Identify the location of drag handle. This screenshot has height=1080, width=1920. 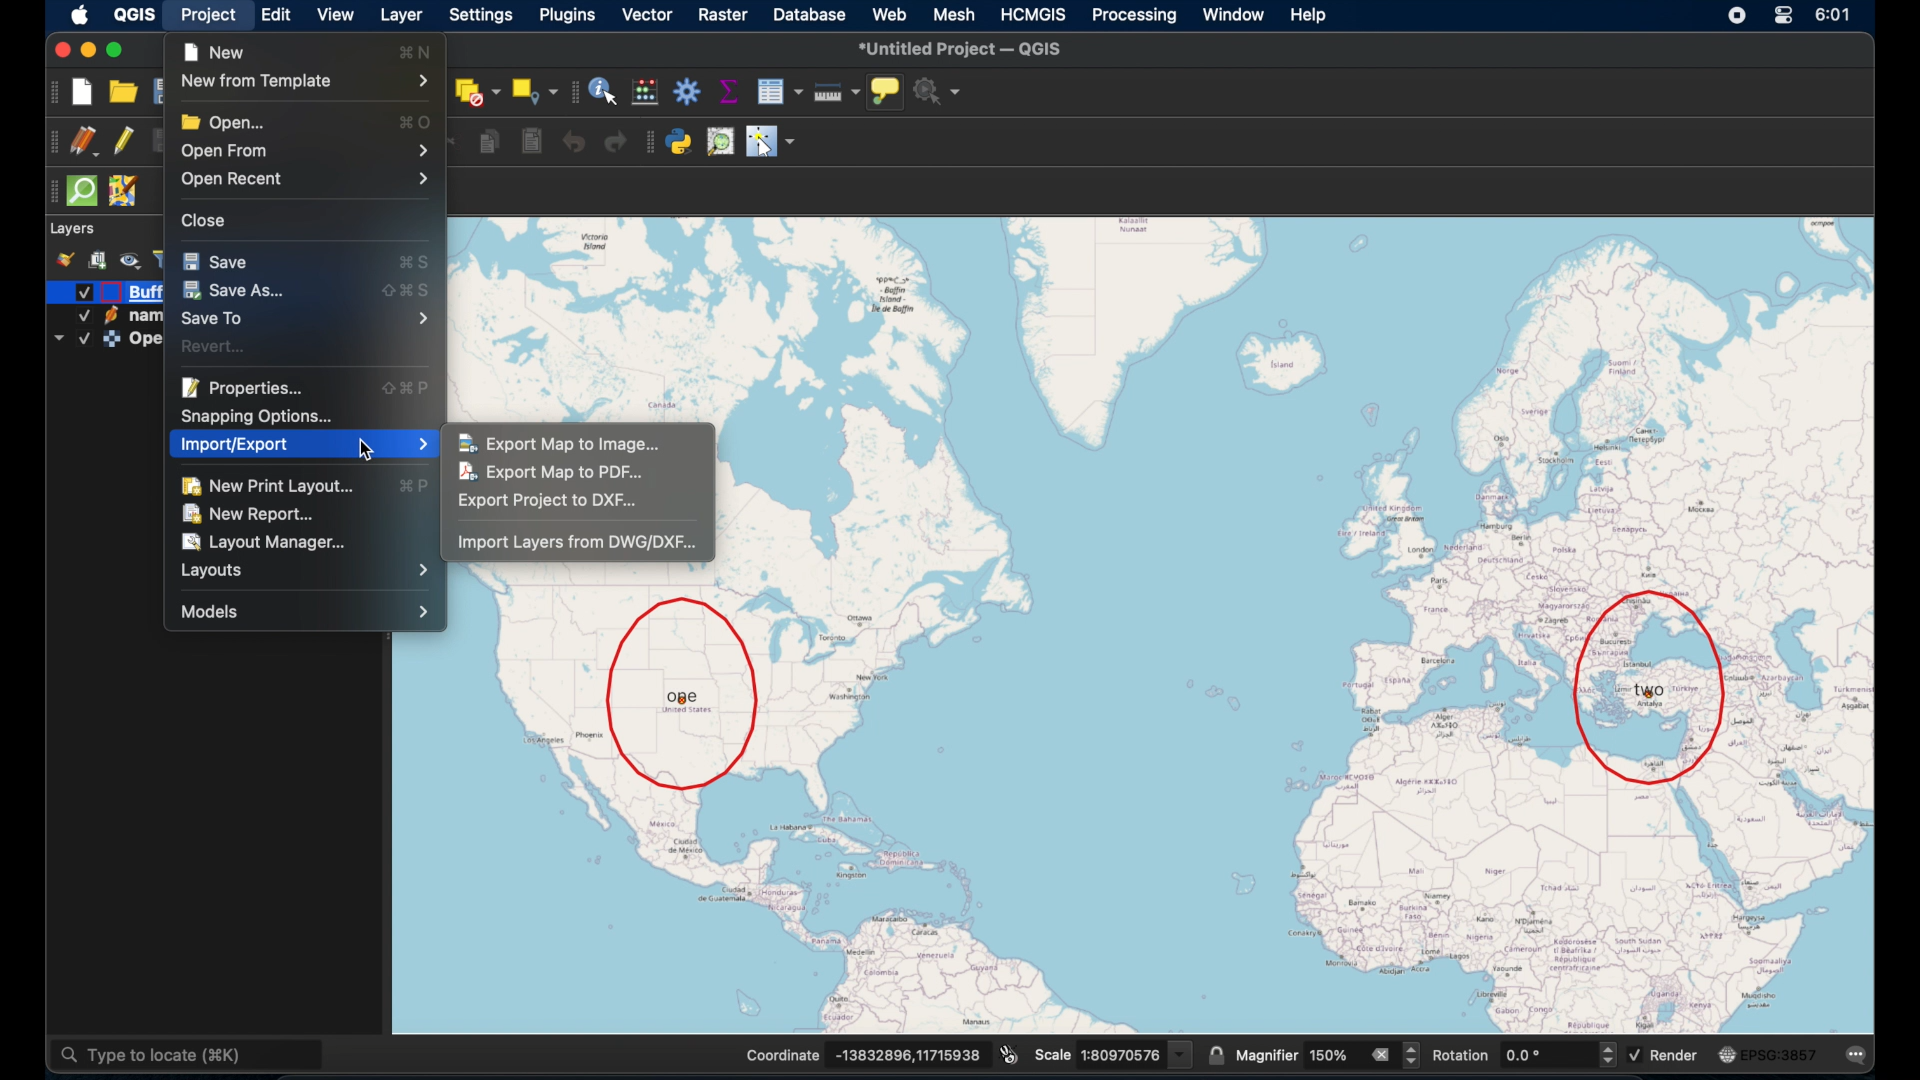
(51, 142).